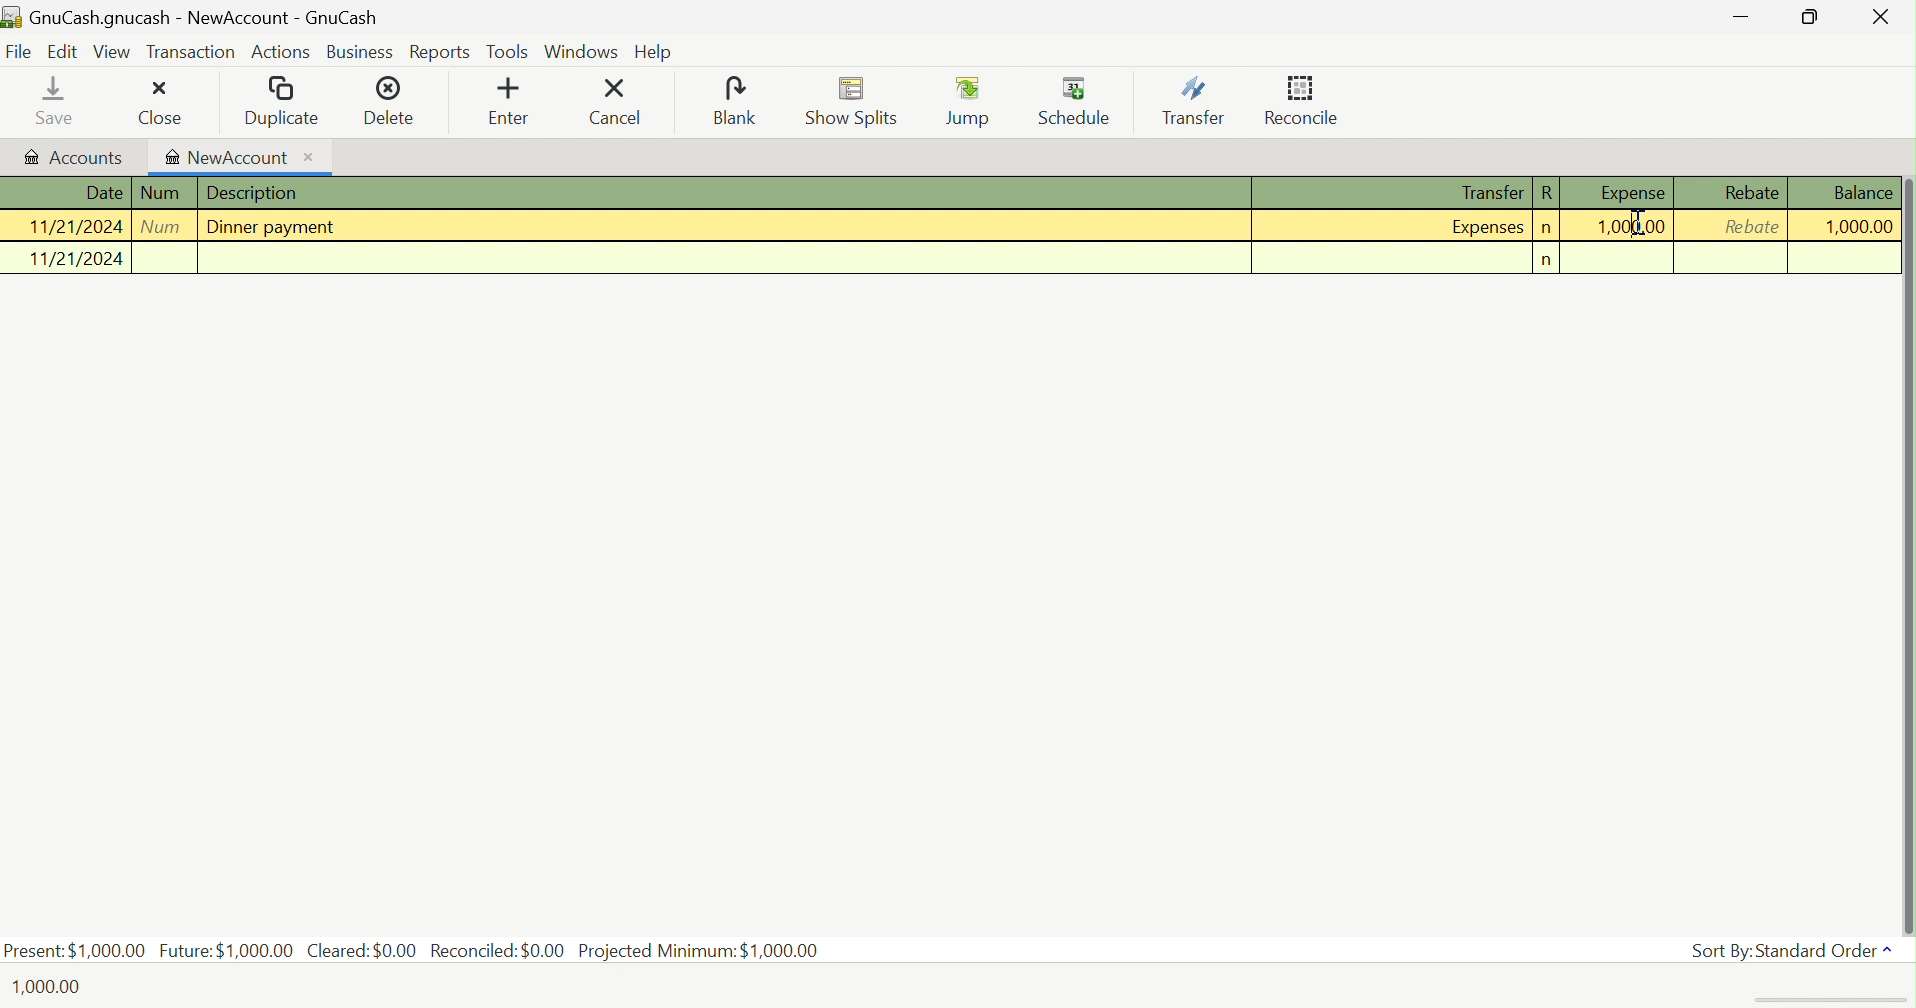 The height and width of the screenshot is (1008, 1916). Describe the element at coordinates (498, 951) in the screenshot. I see `Reconciled: $0.00` at that location.